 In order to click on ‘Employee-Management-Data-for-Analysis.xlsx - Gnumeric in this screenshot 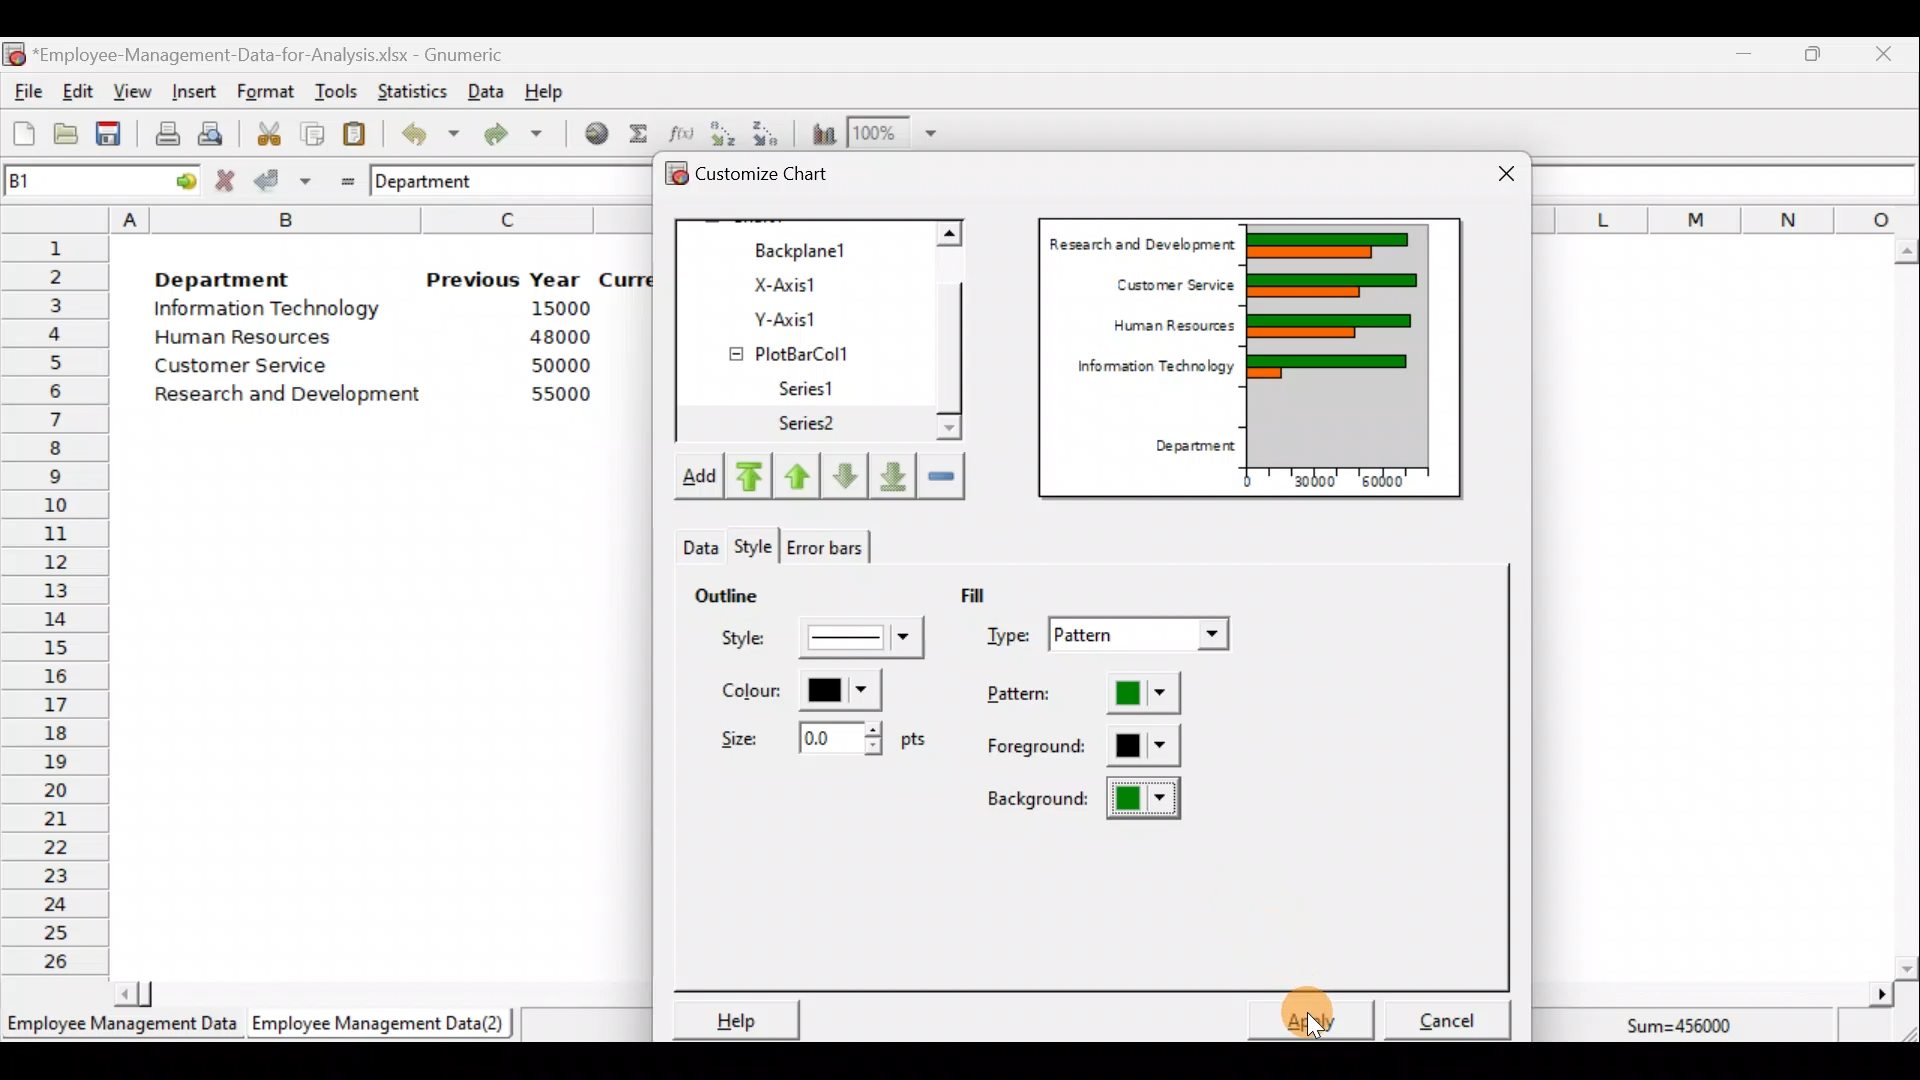, I will do `click(274, 53)`.